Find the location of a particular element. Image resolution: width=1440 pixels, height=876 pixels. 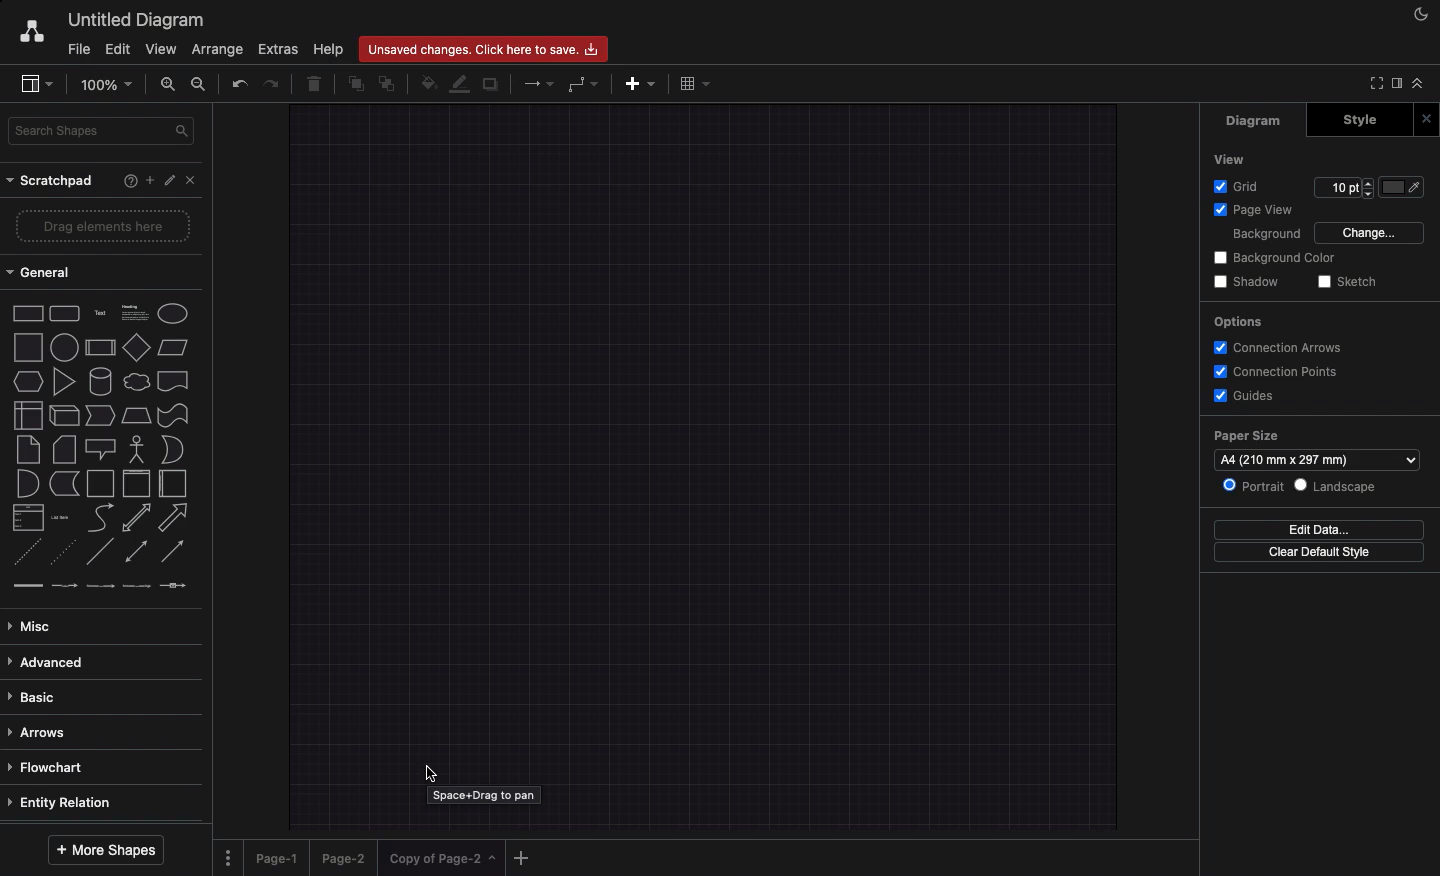

Entity relation is located at coordinates (62, 805).